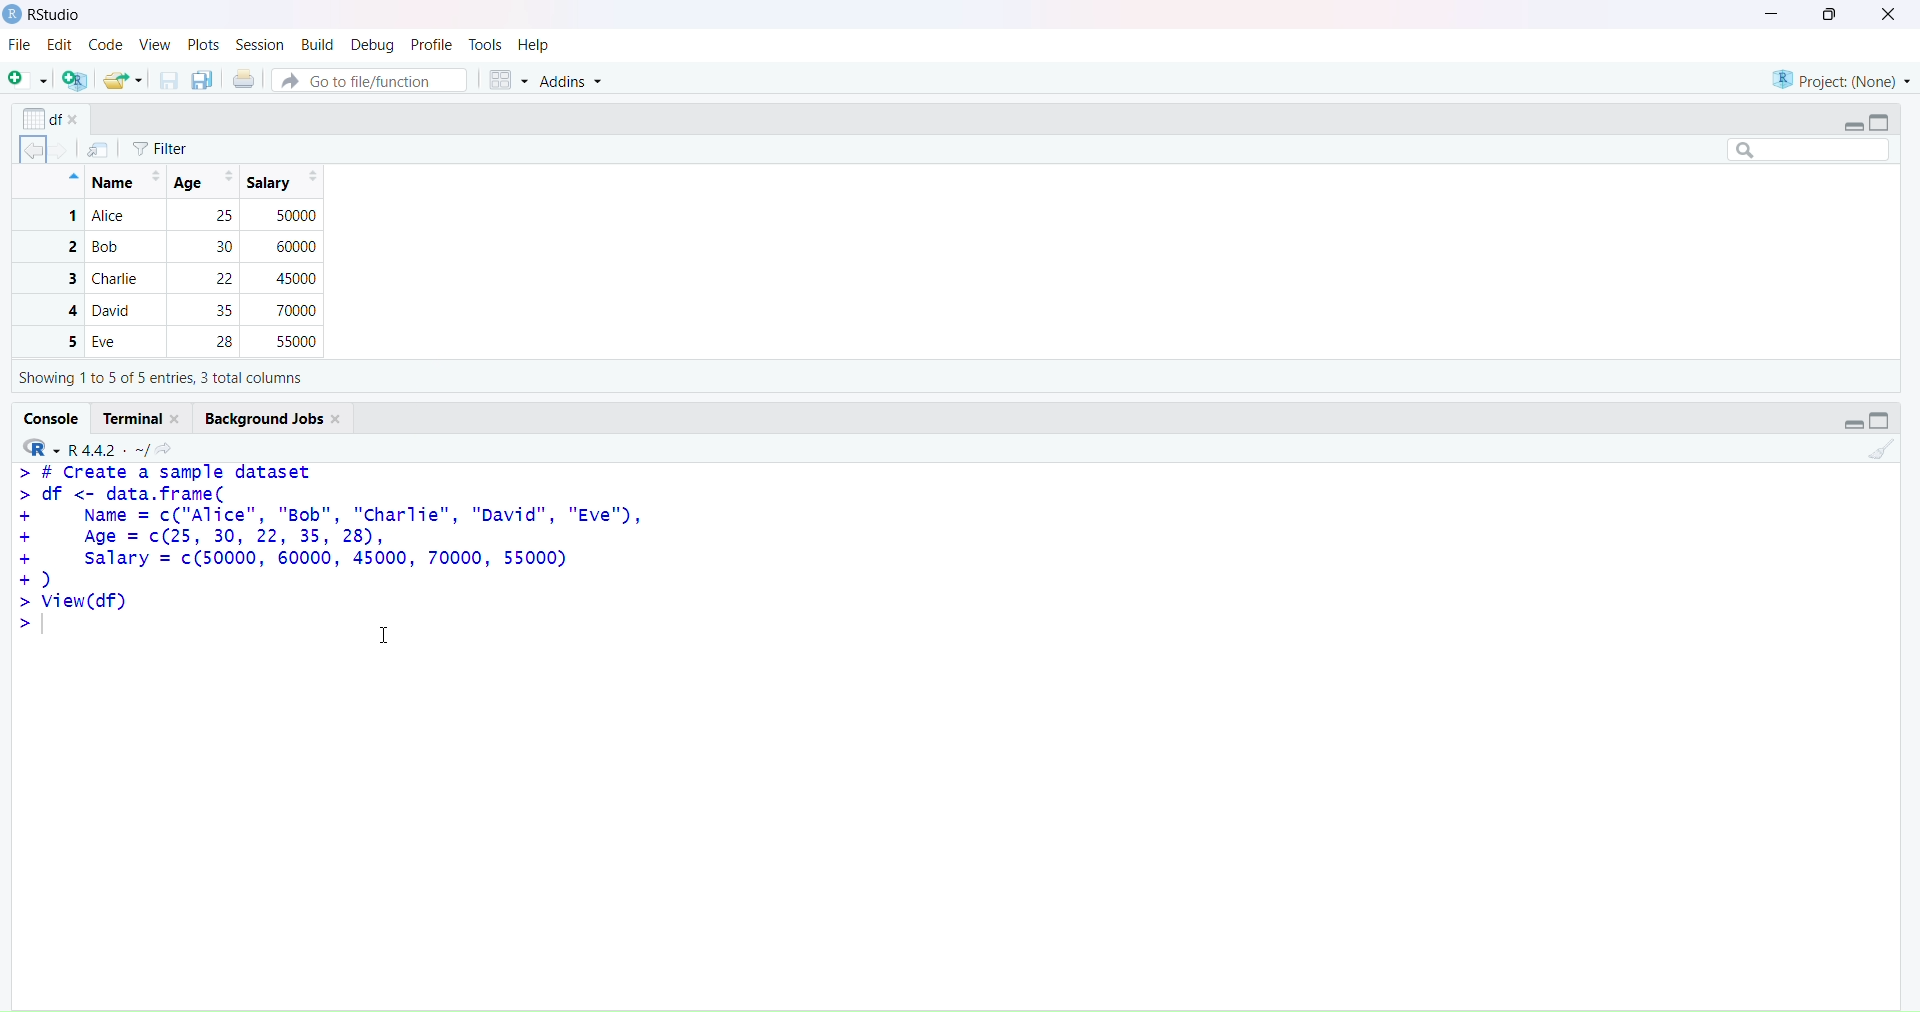 This screenshot has height=1012, width=1920. Describe the element at coordinates (1887, 16) in the screenshot. I see `close` at that location.